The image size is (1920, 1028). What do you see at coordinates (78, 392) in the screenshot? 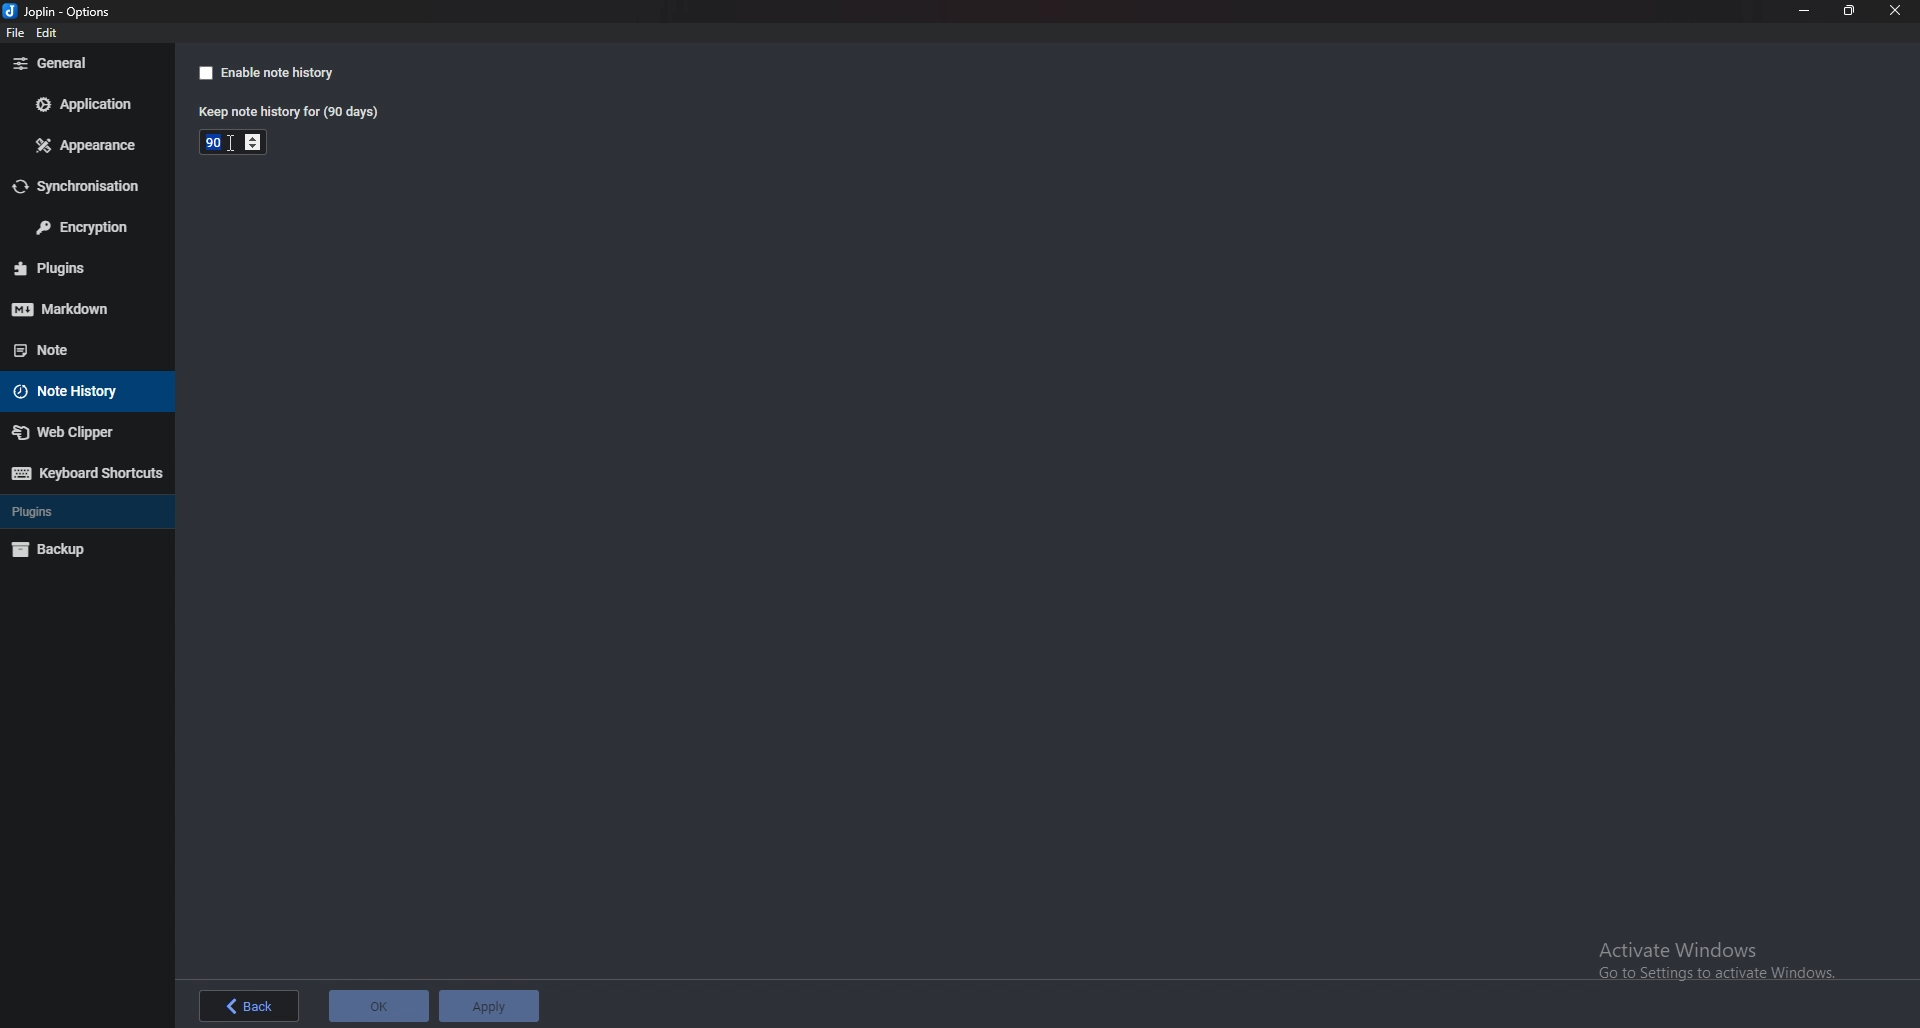
I see `Note history` at bounding box center [78, 392].